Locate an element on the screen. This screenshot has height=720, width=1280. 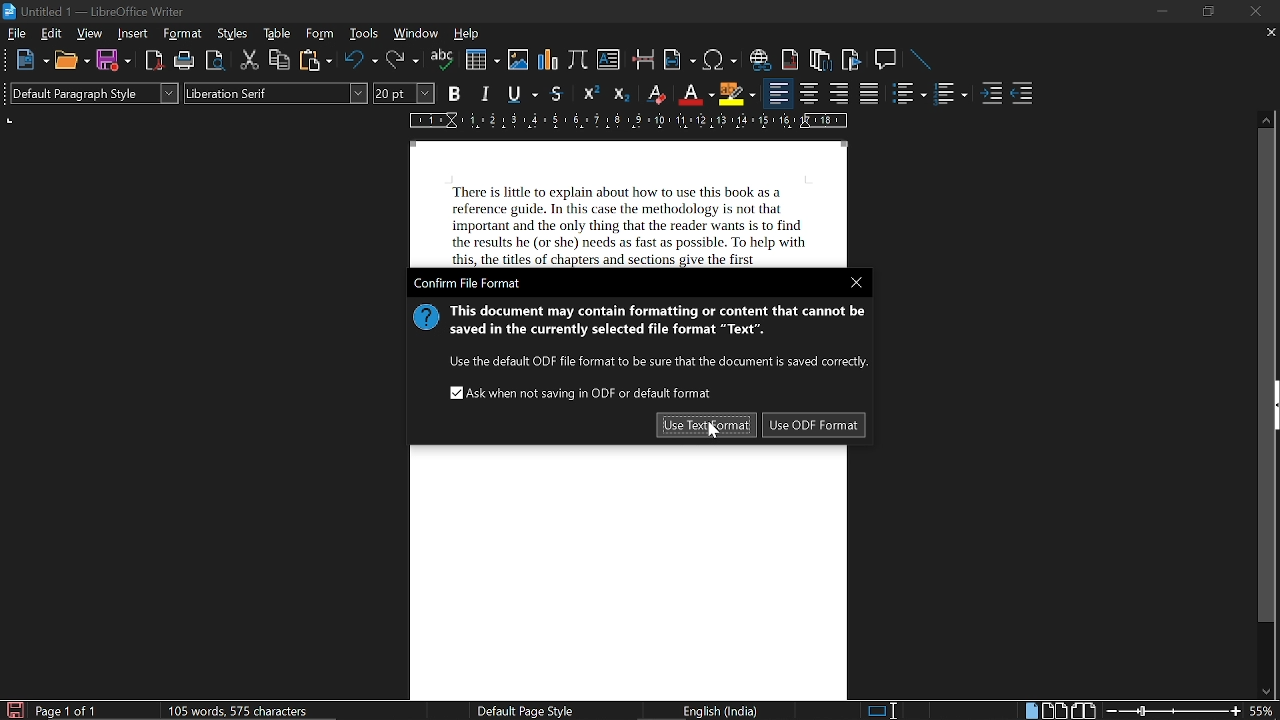
insert field is located at coordinates (679, 60).